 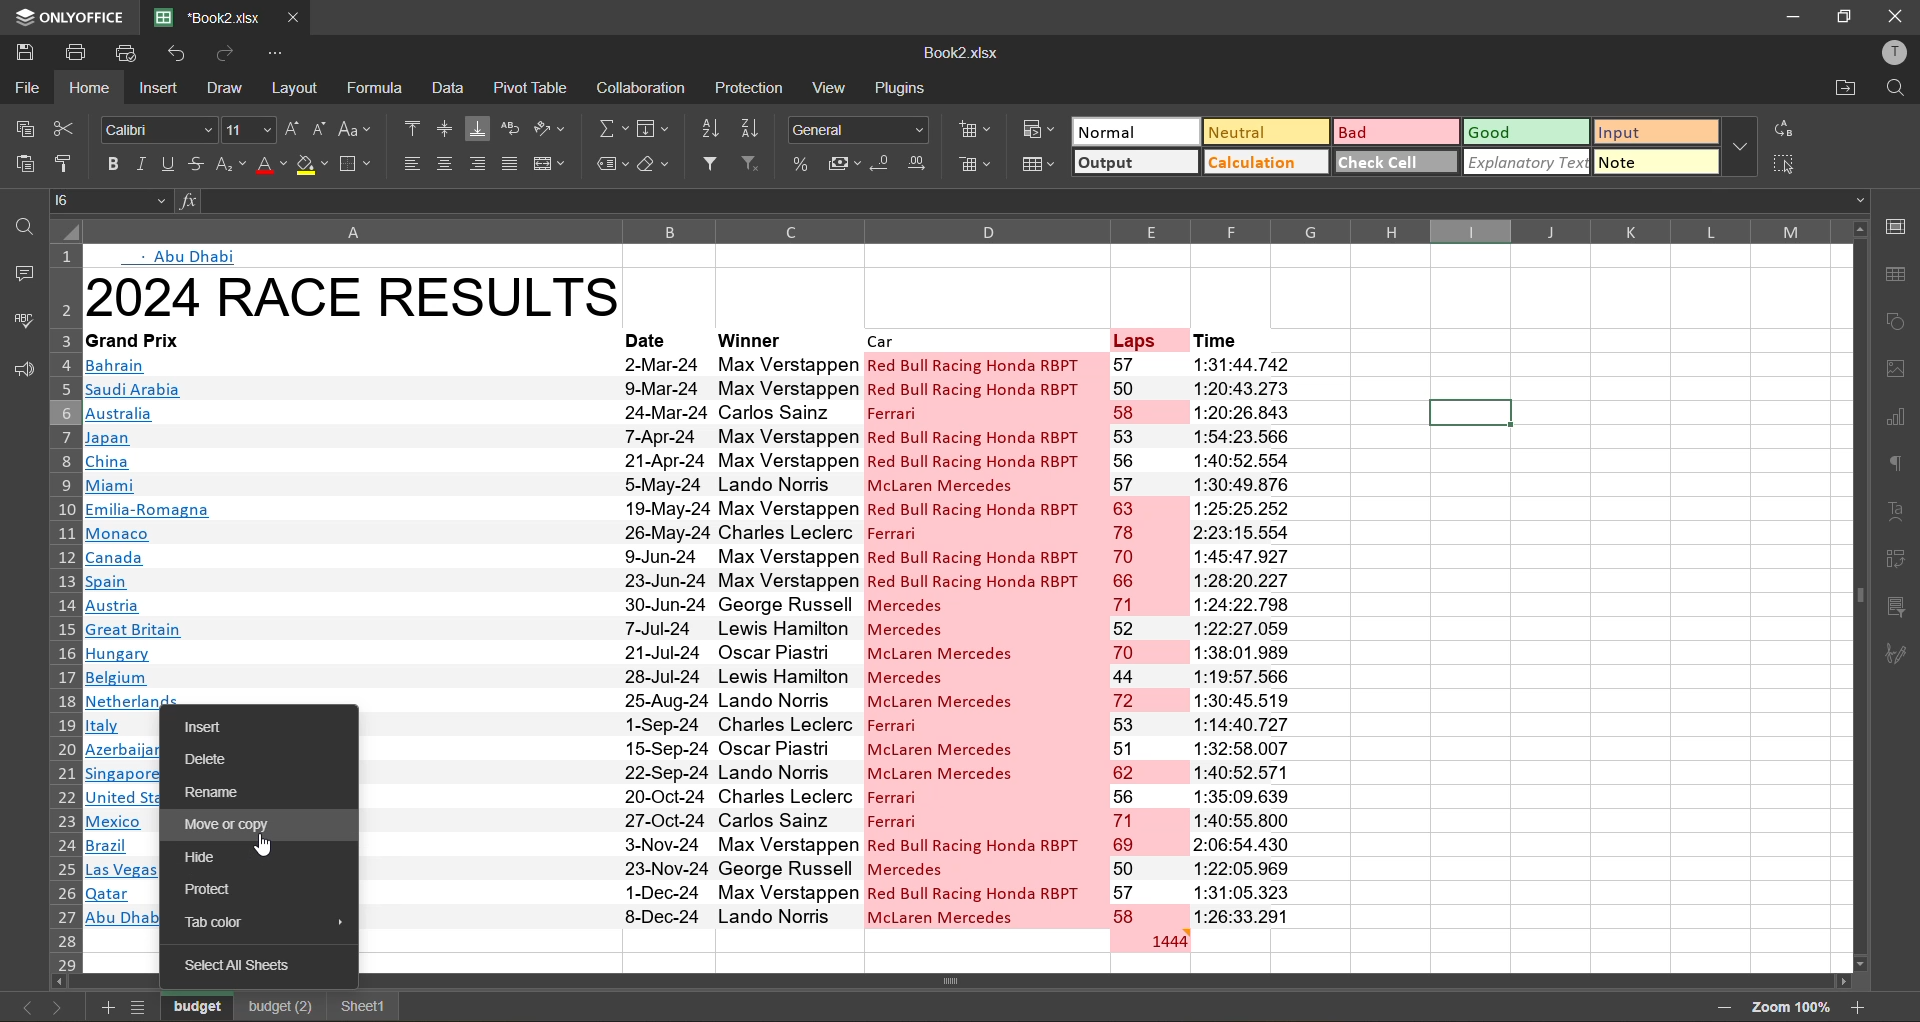 I want to click on delete cells, so click(x=976, y=166).